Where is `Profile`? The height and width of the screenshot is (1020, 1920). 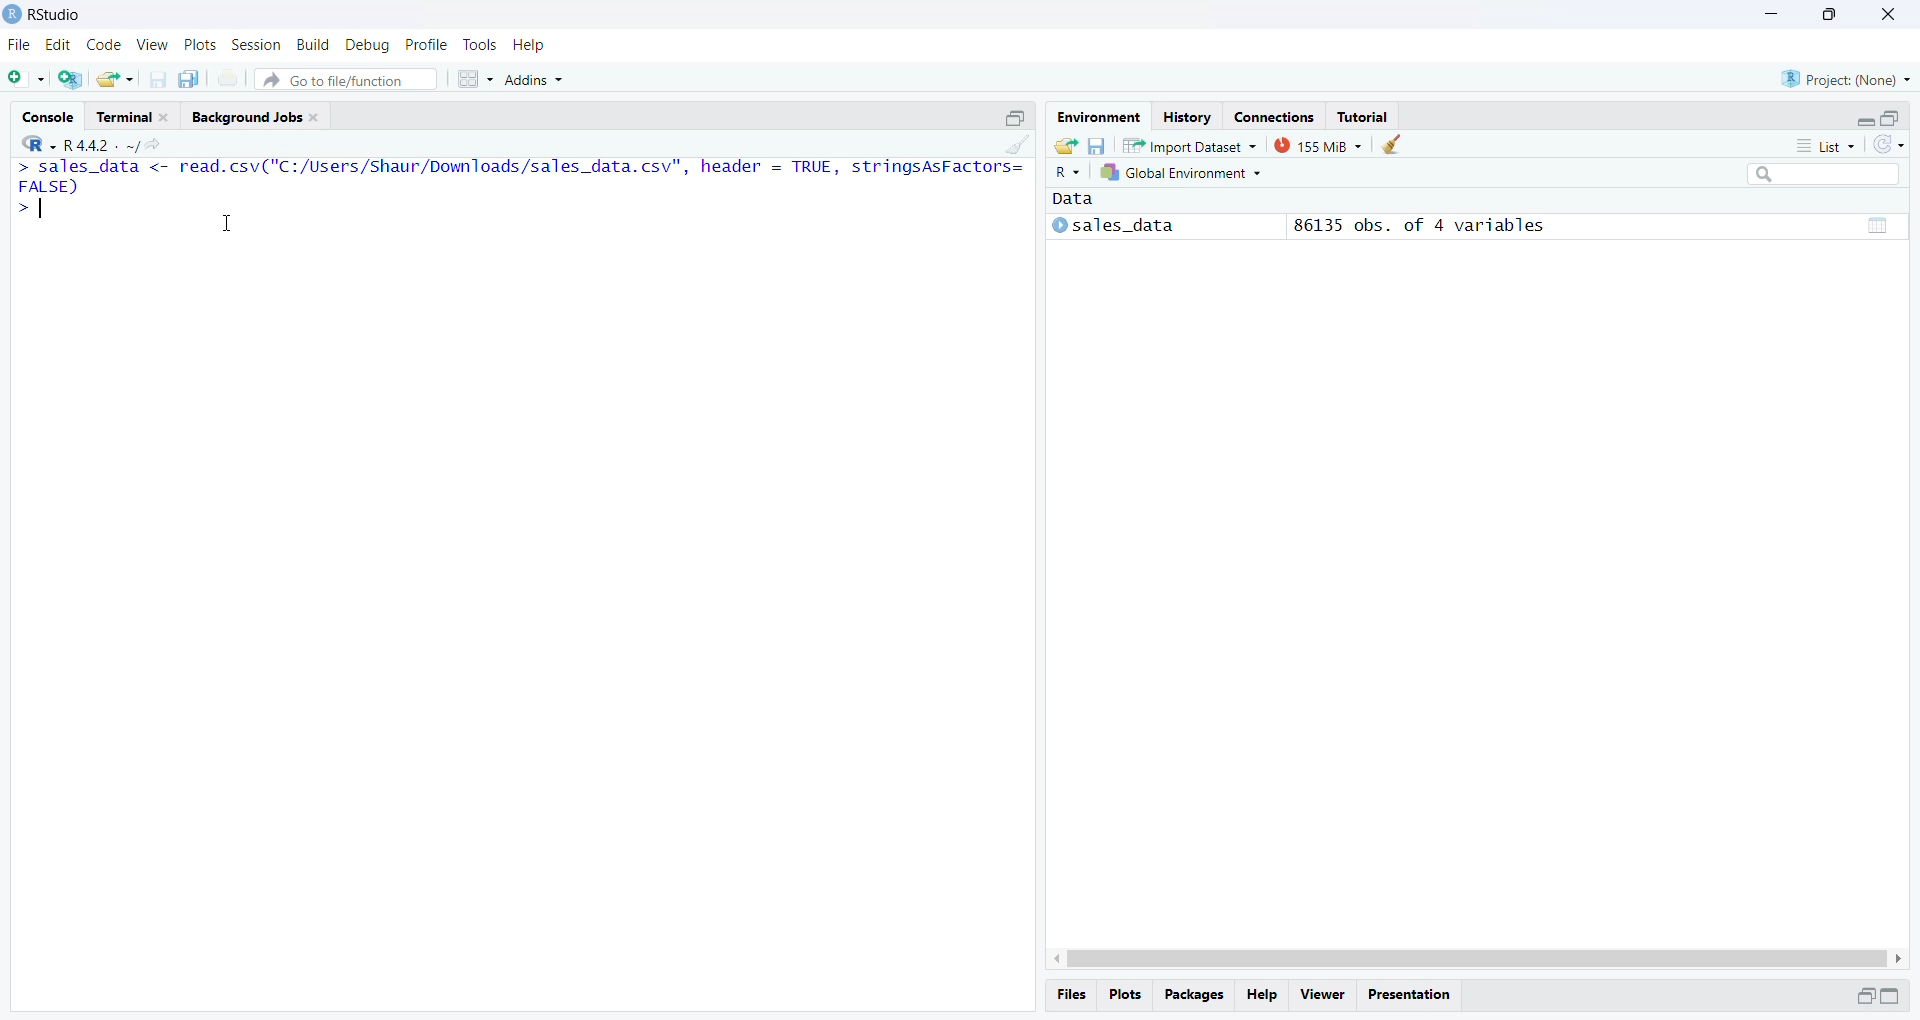 Profile is located at coordinates (428, 47).